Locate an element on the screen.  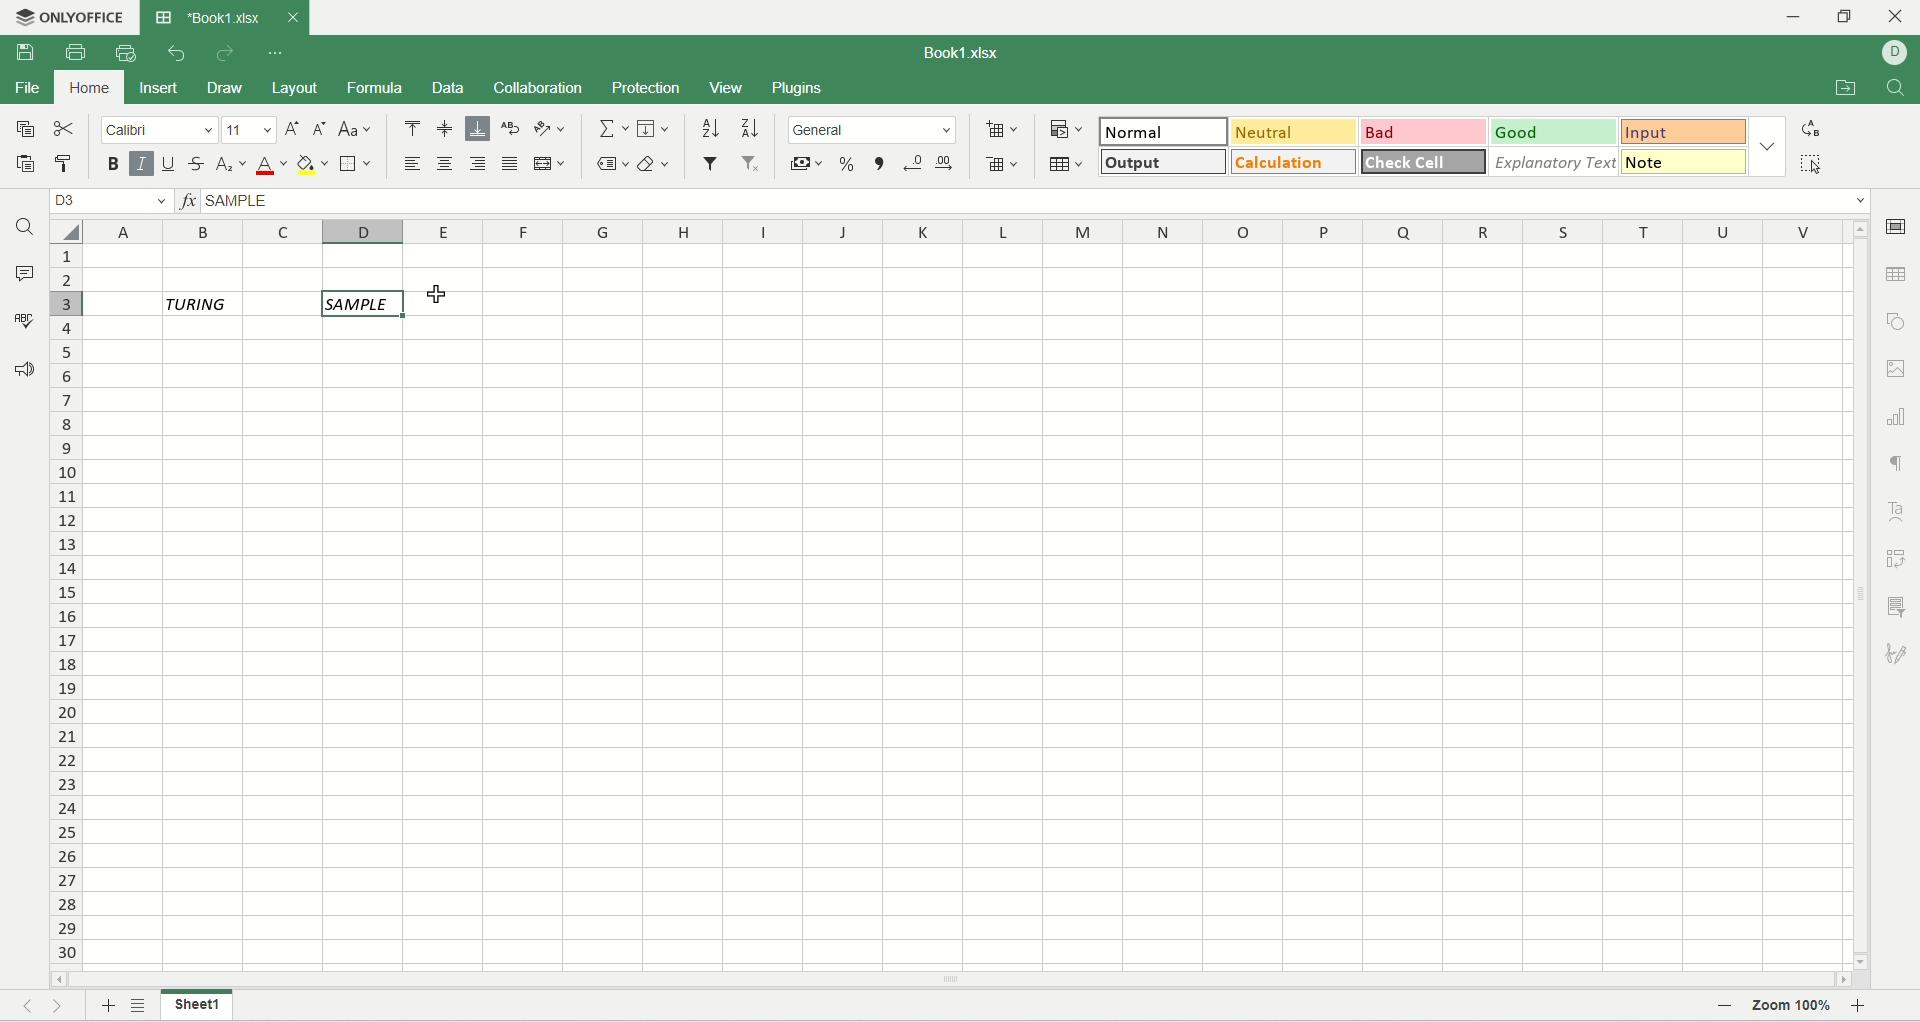
signature settings is located at coordinates (1896, 655).